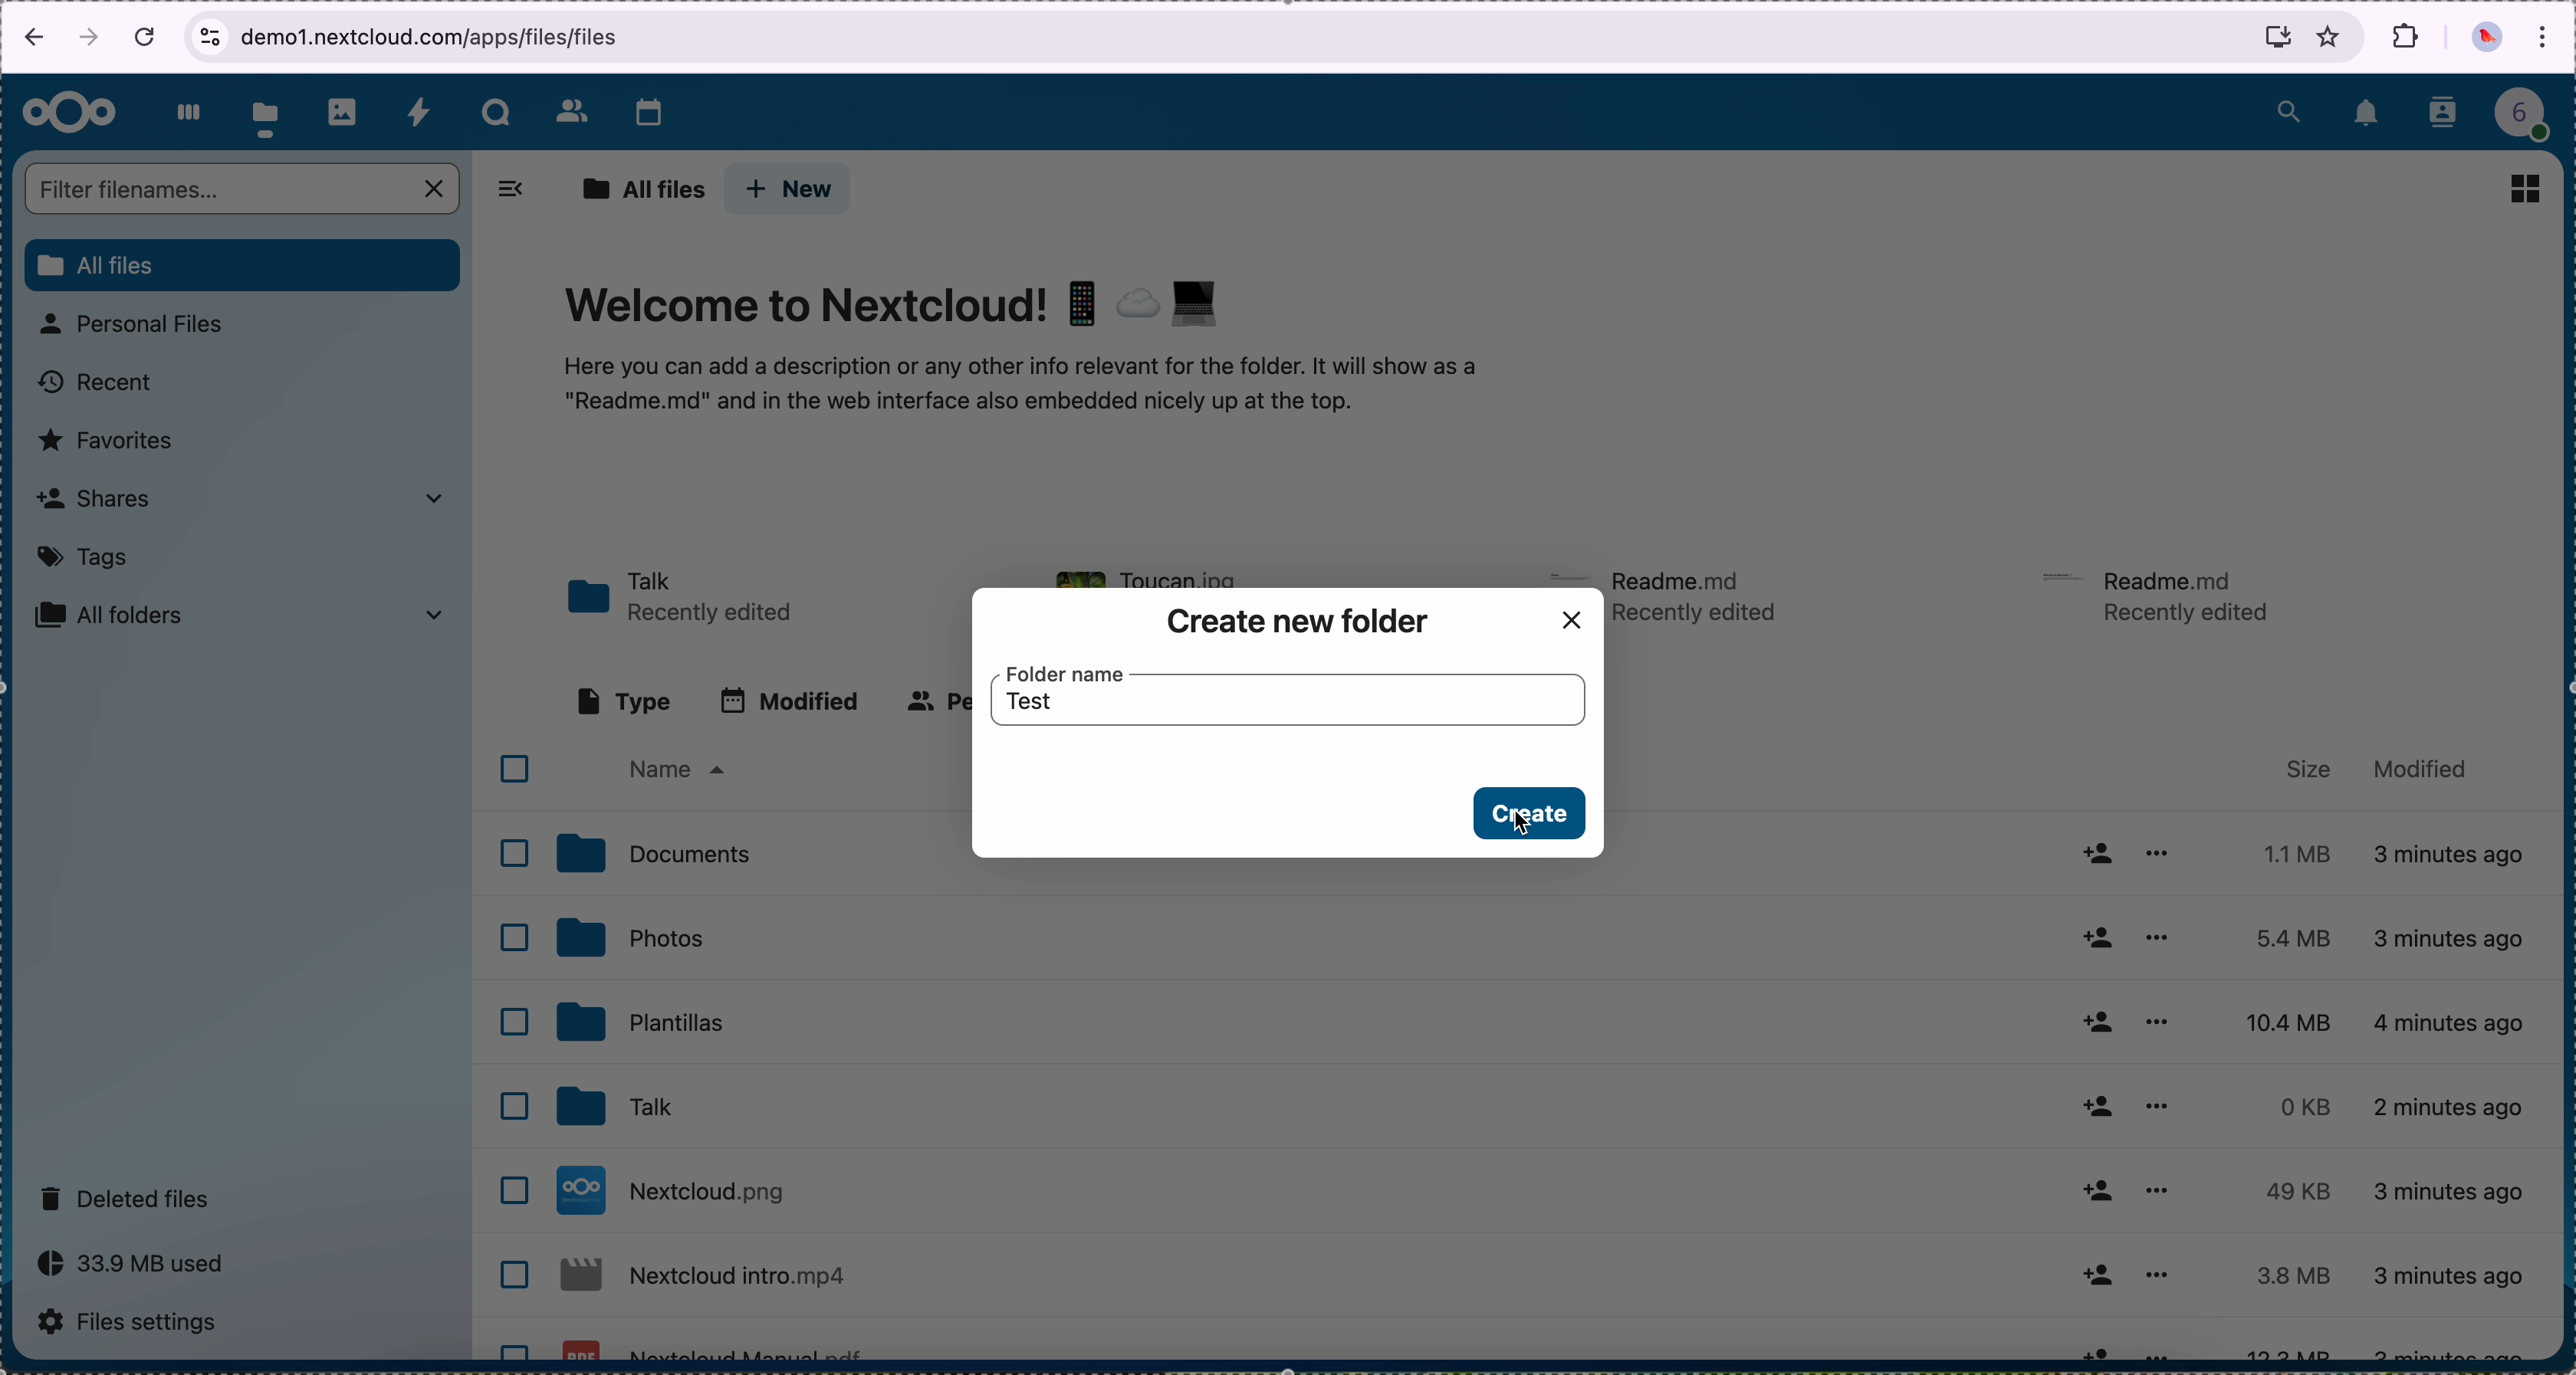  Describe the element at coordinates (90, 39) in the screenshot. I see `navigate foward` at that location.